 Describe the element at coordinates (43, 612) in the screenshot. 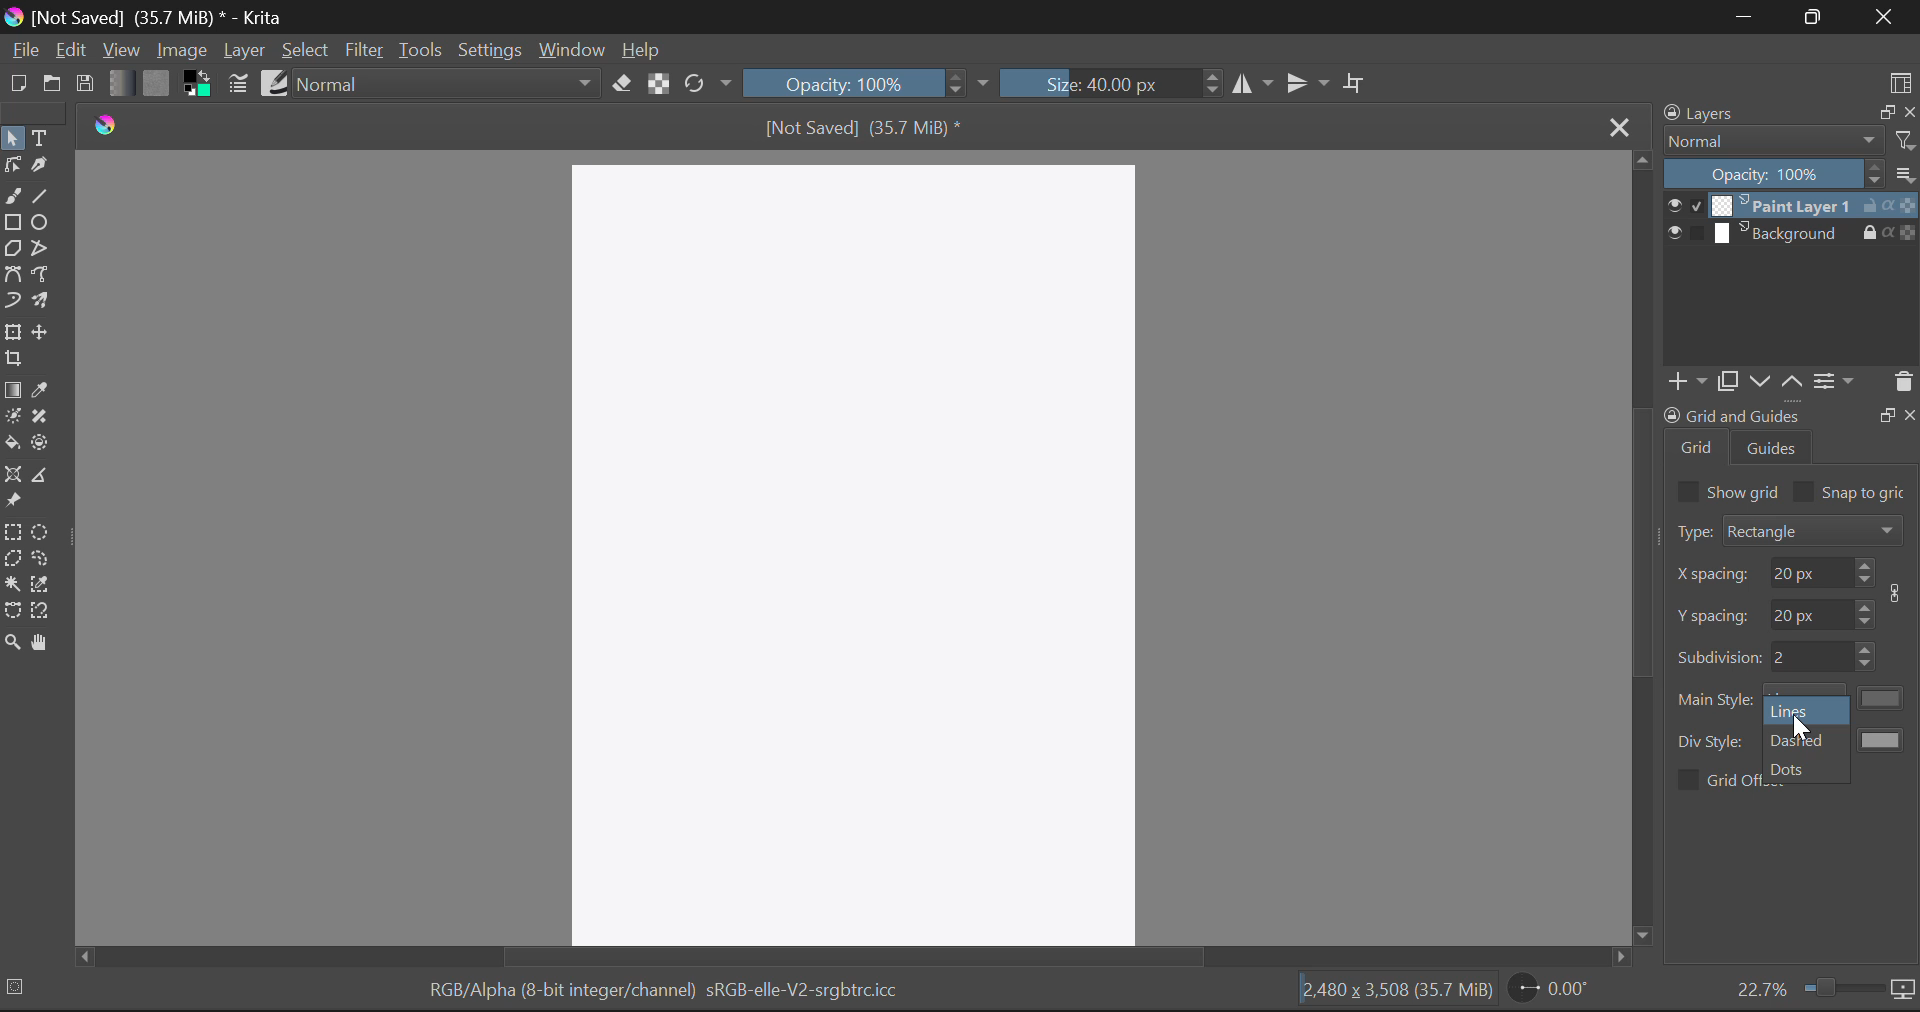

I see `Magnetic Curve Selection` at that location.